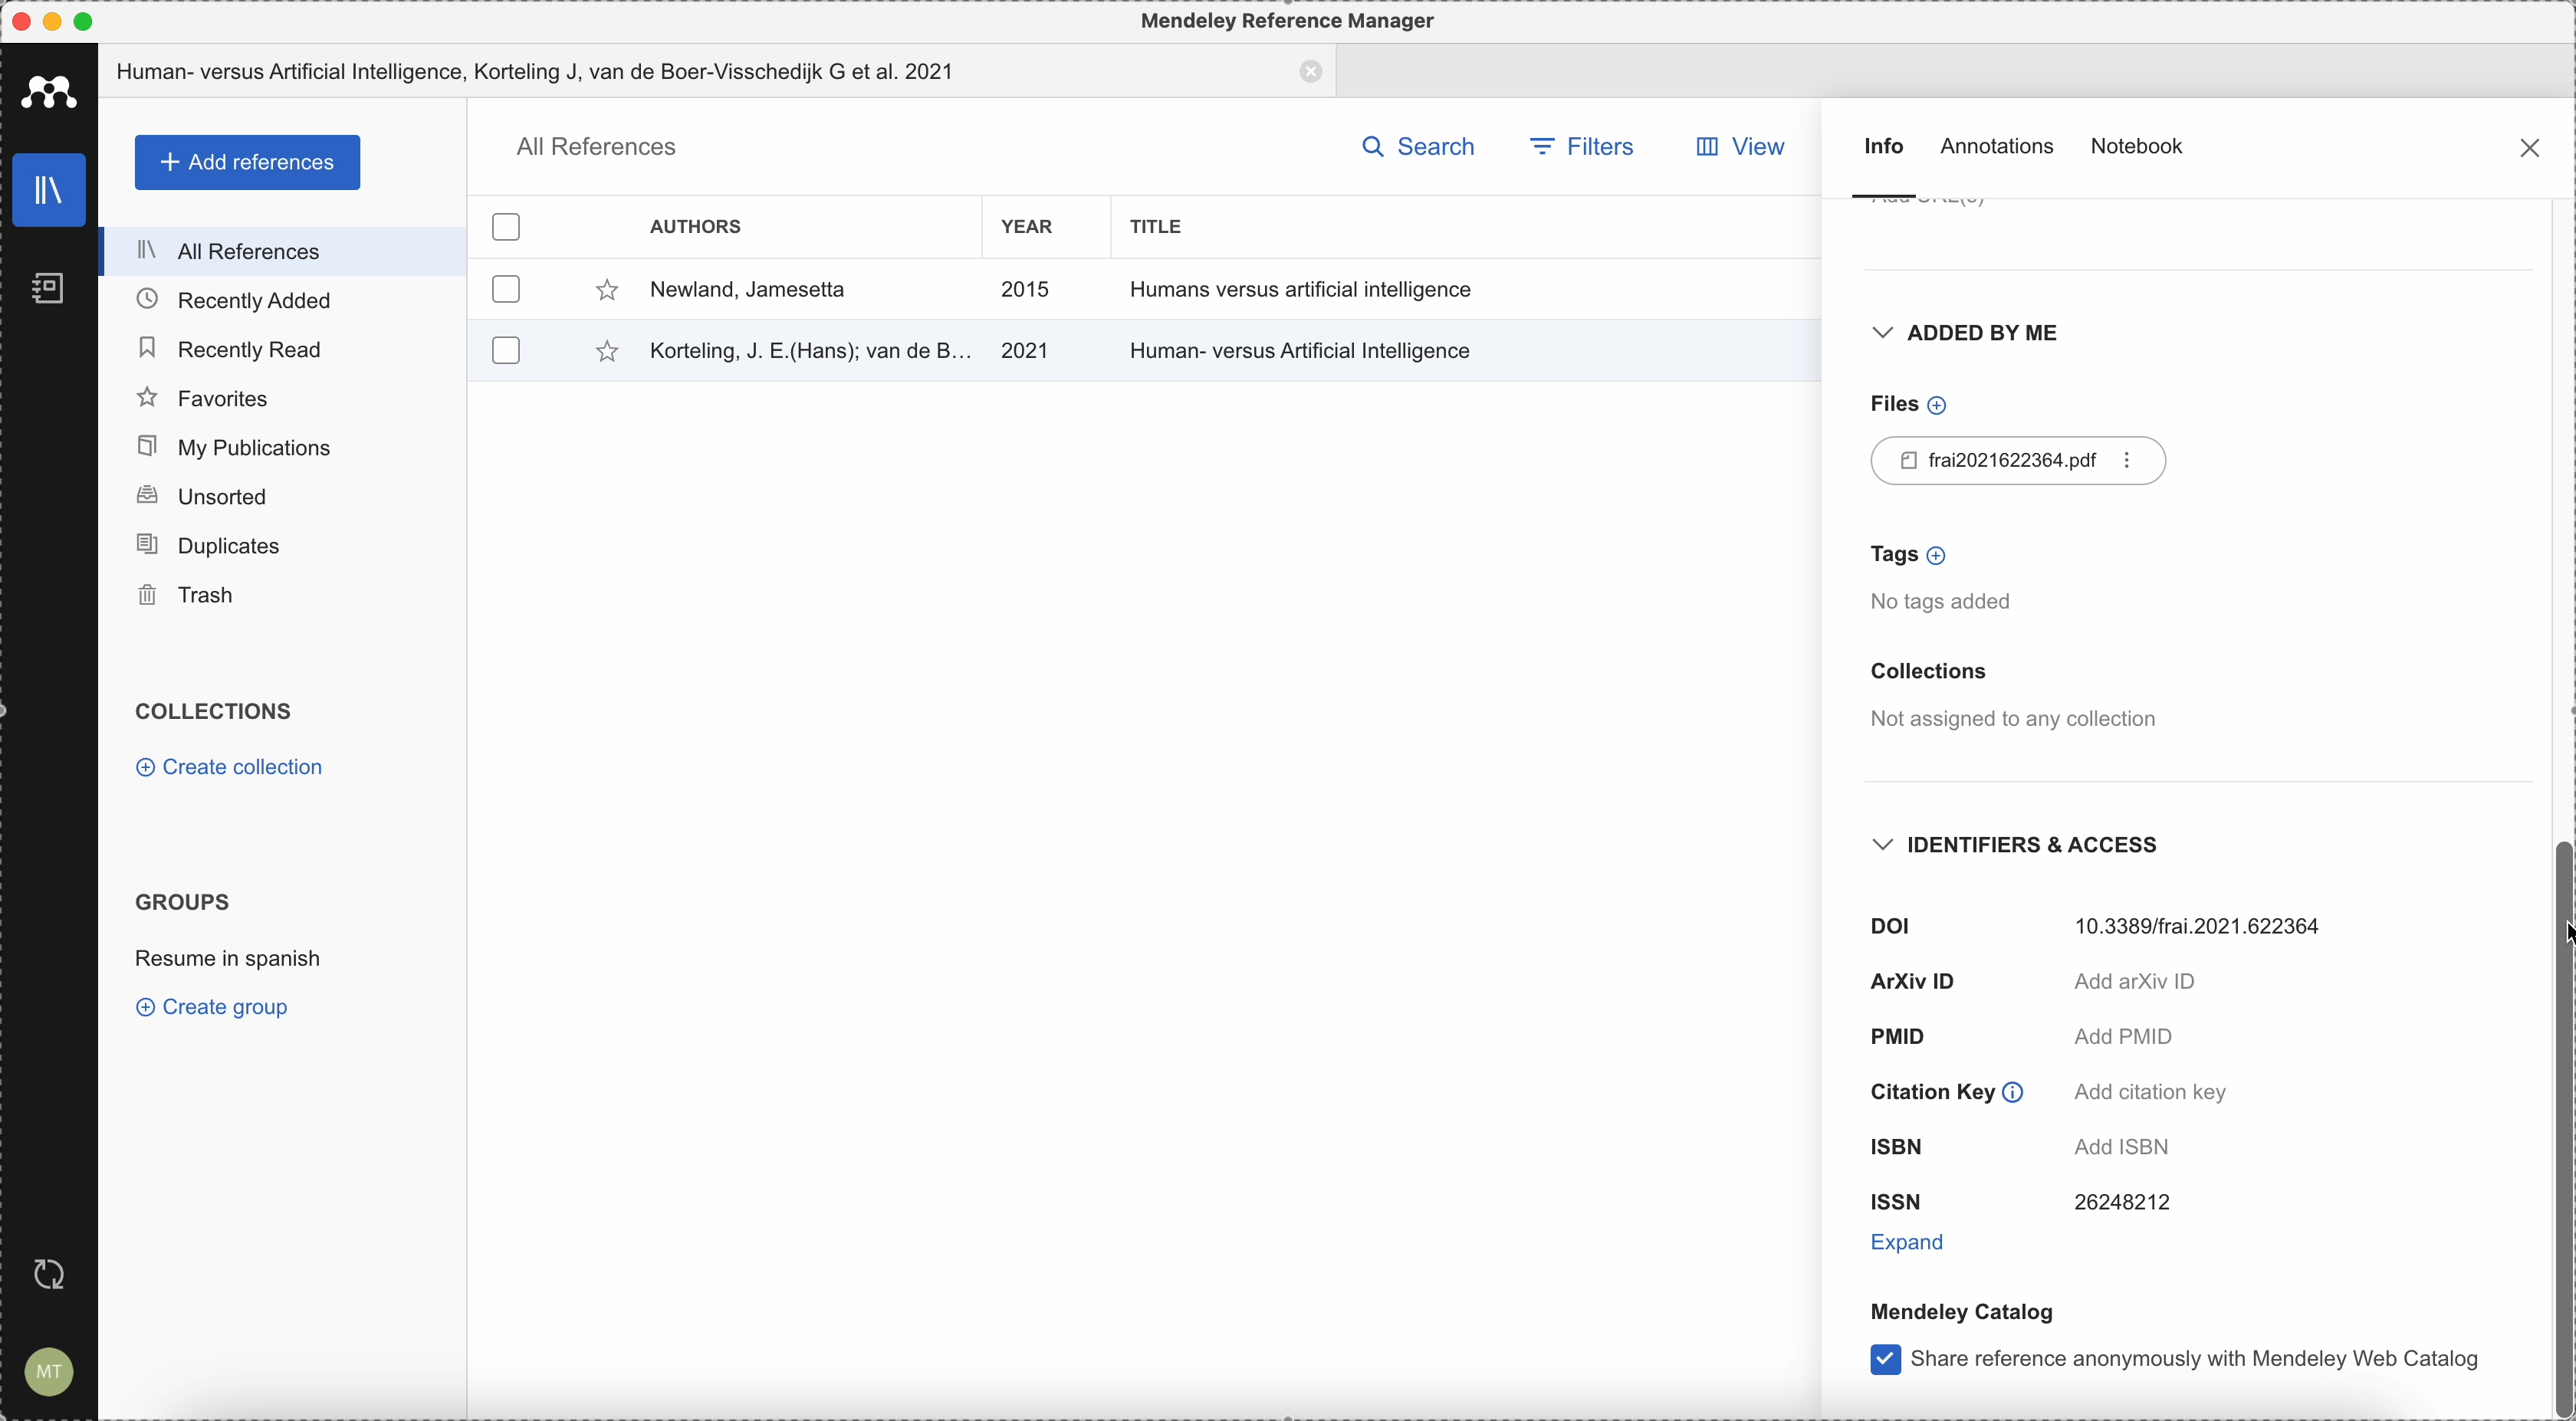 Image resolution: width=2576 pixels, height=1421 pixels. Describe the element at coordinates (593, 147) in the screenshot. I see `all references` at that location.